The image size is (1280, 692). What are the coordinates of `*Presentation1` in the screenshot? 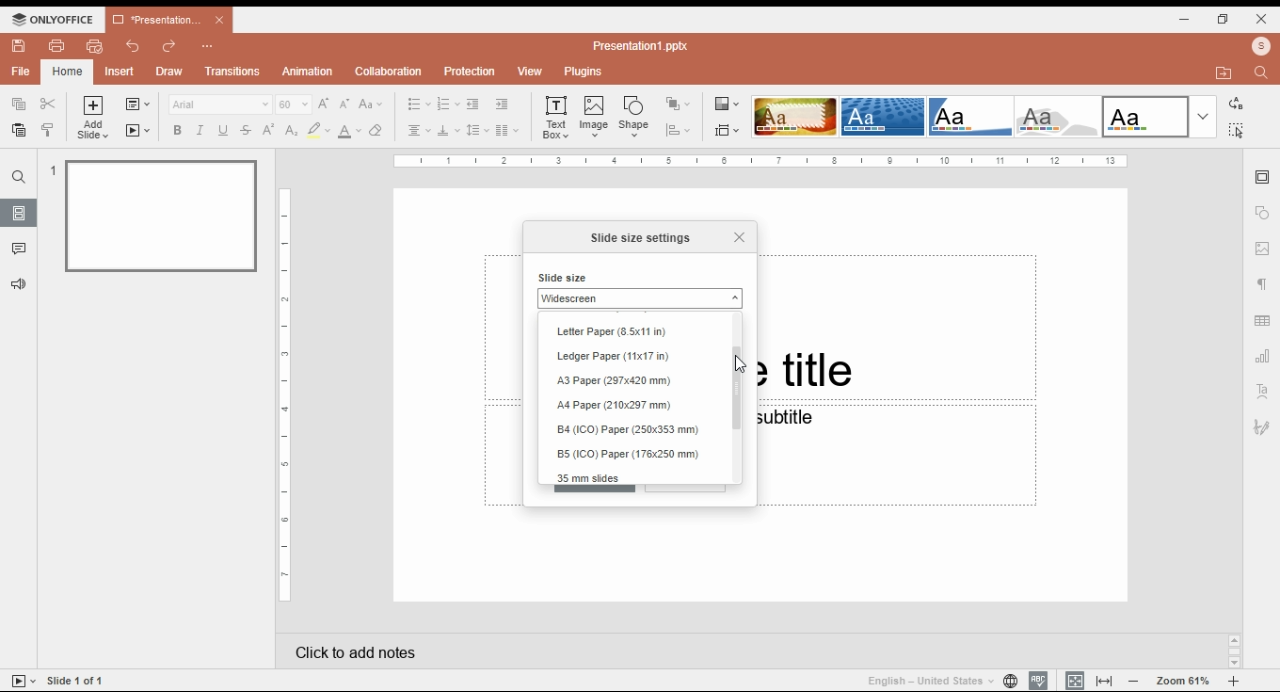 It's located at (169, 20).